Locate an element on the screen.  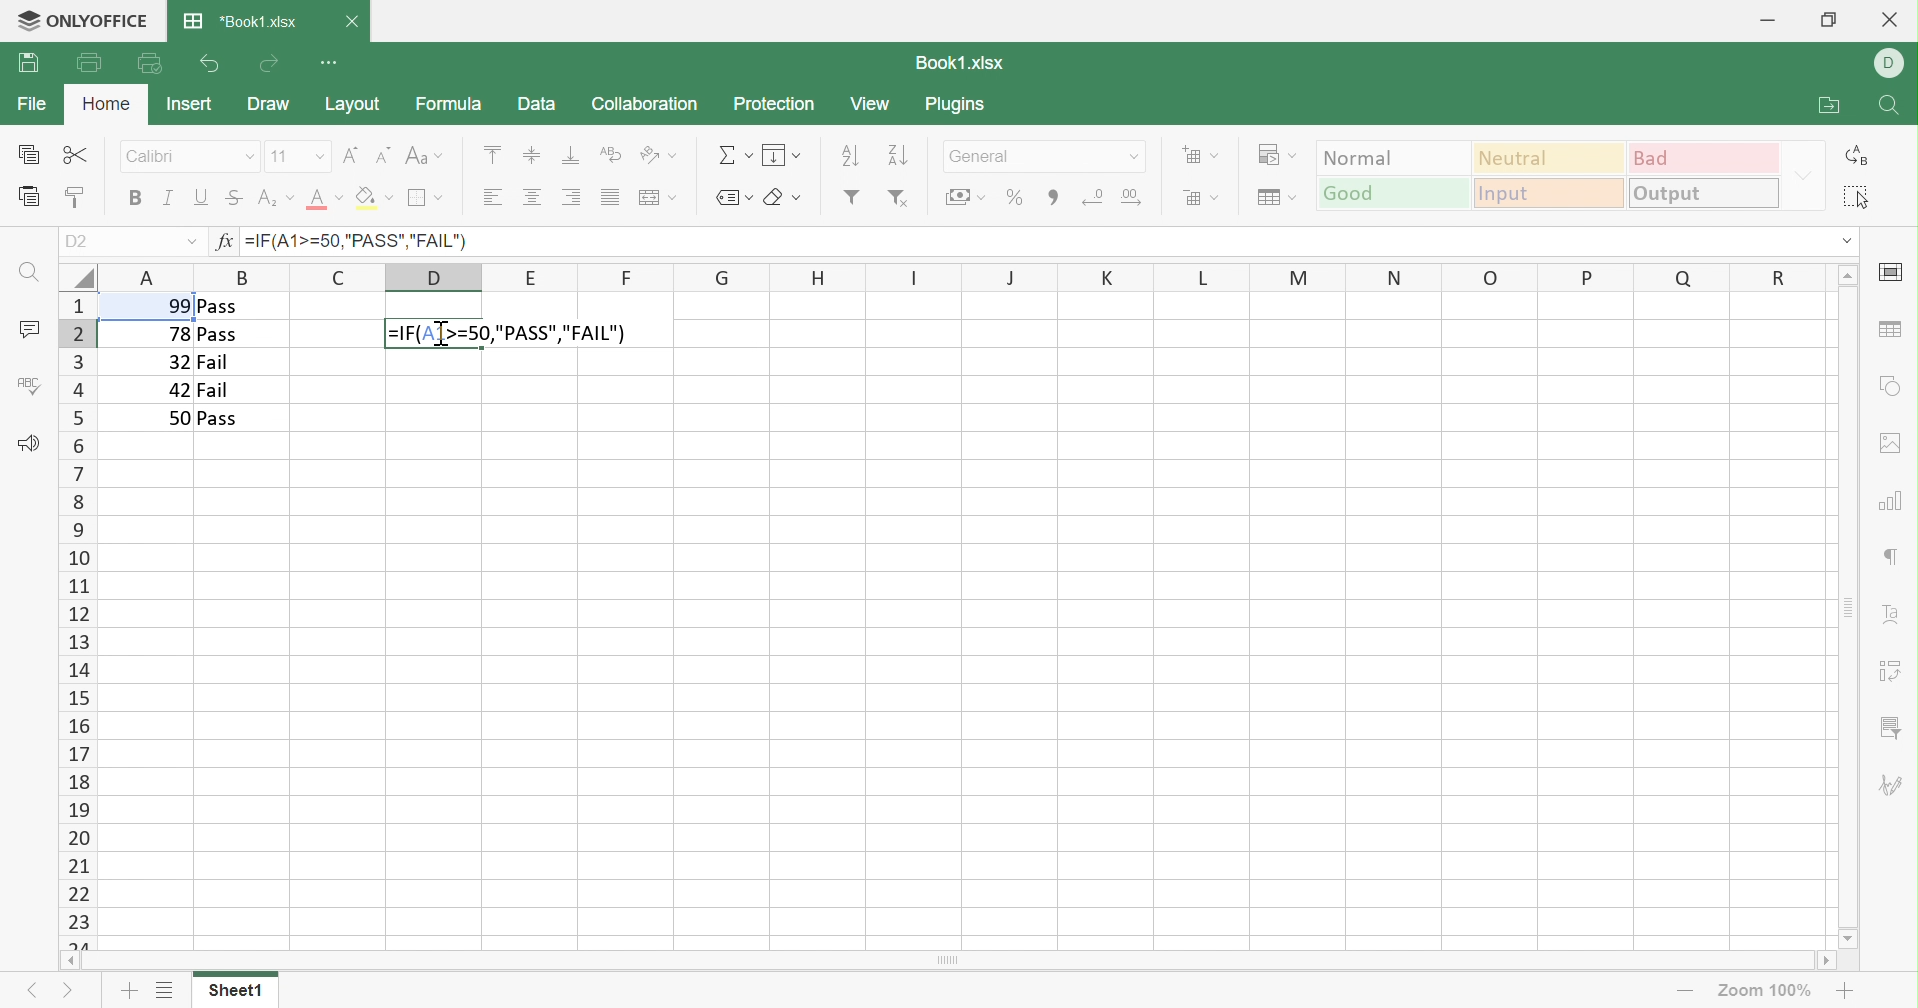
Add sheet is located at coordinates (130, 993).